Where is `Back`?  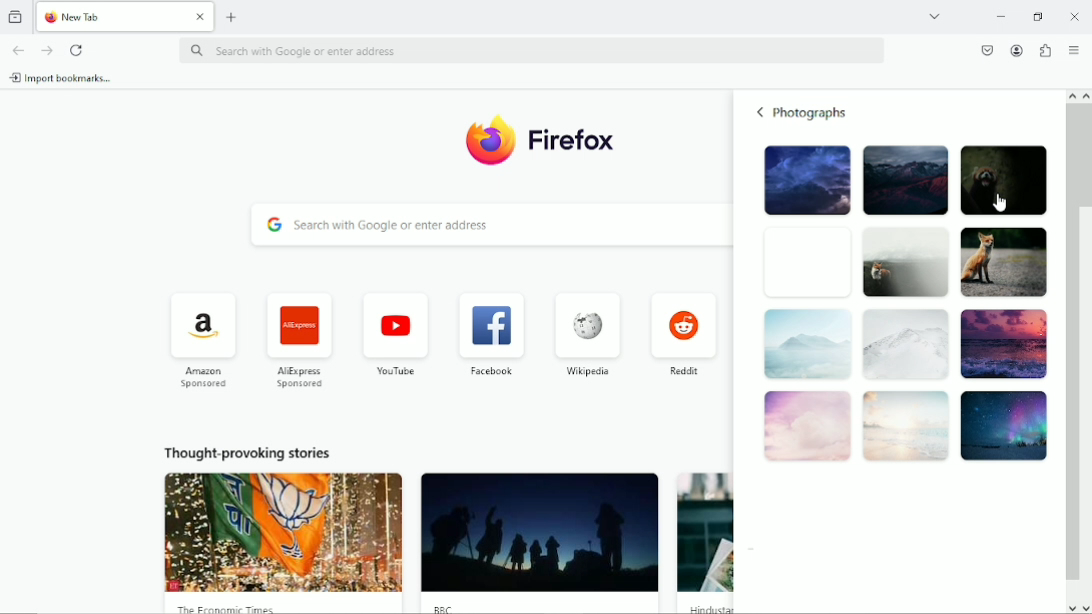 Back is located at coordinates (760, 112).